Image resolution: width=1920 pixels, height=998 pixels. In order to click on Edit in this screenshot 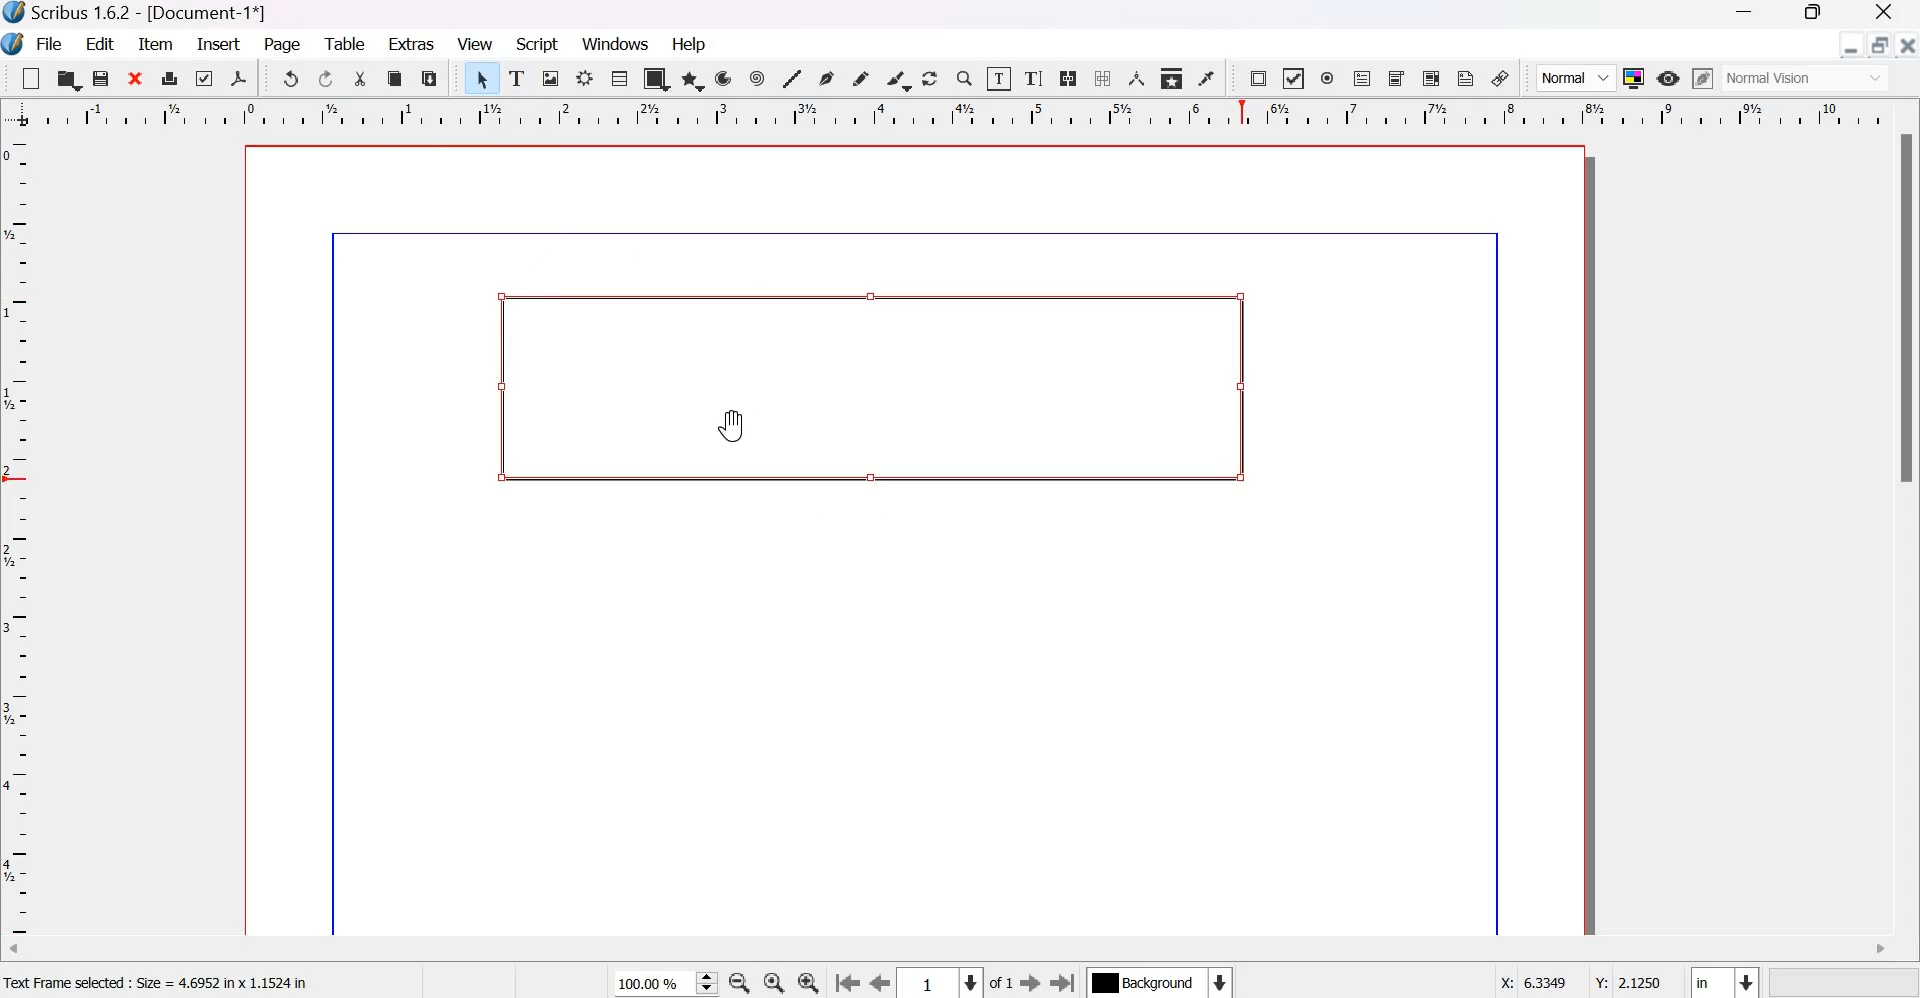, I will do `click(102, 43)`.